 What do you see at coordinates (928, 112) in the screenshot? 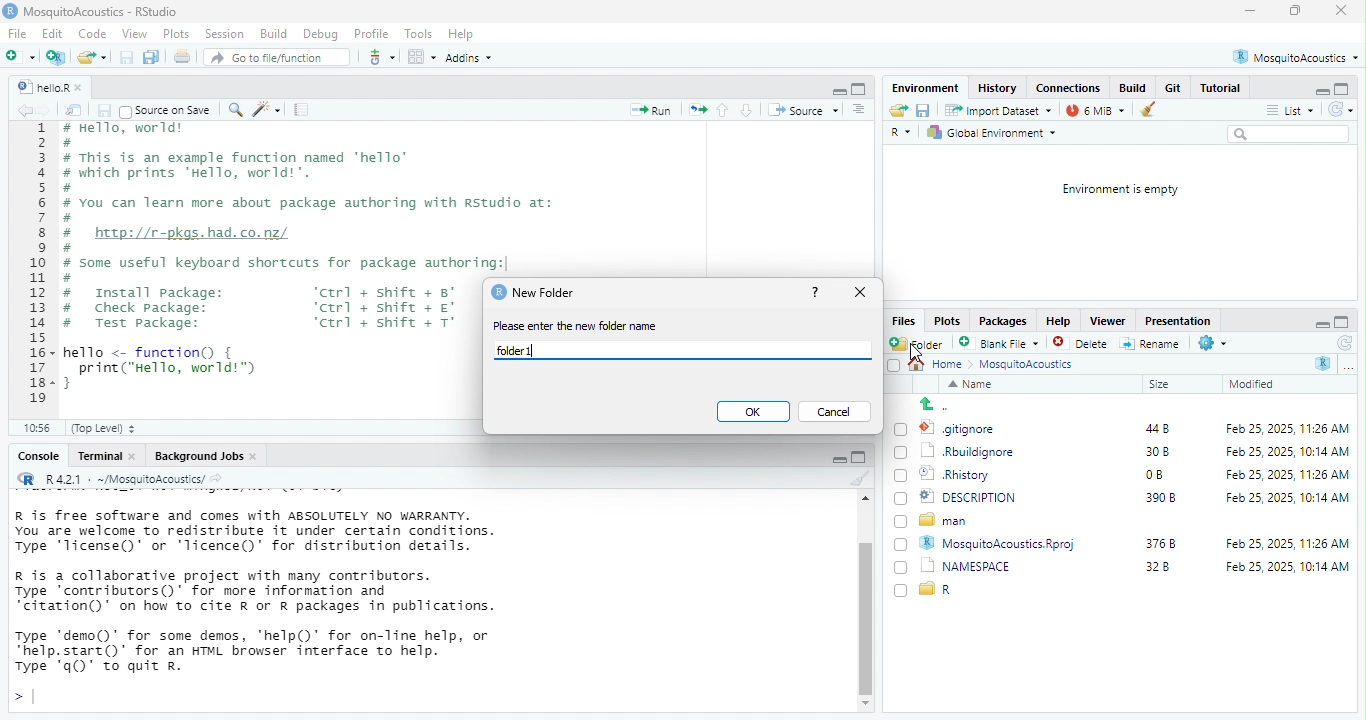
I see `save current document` at bounding box center [928, 112].